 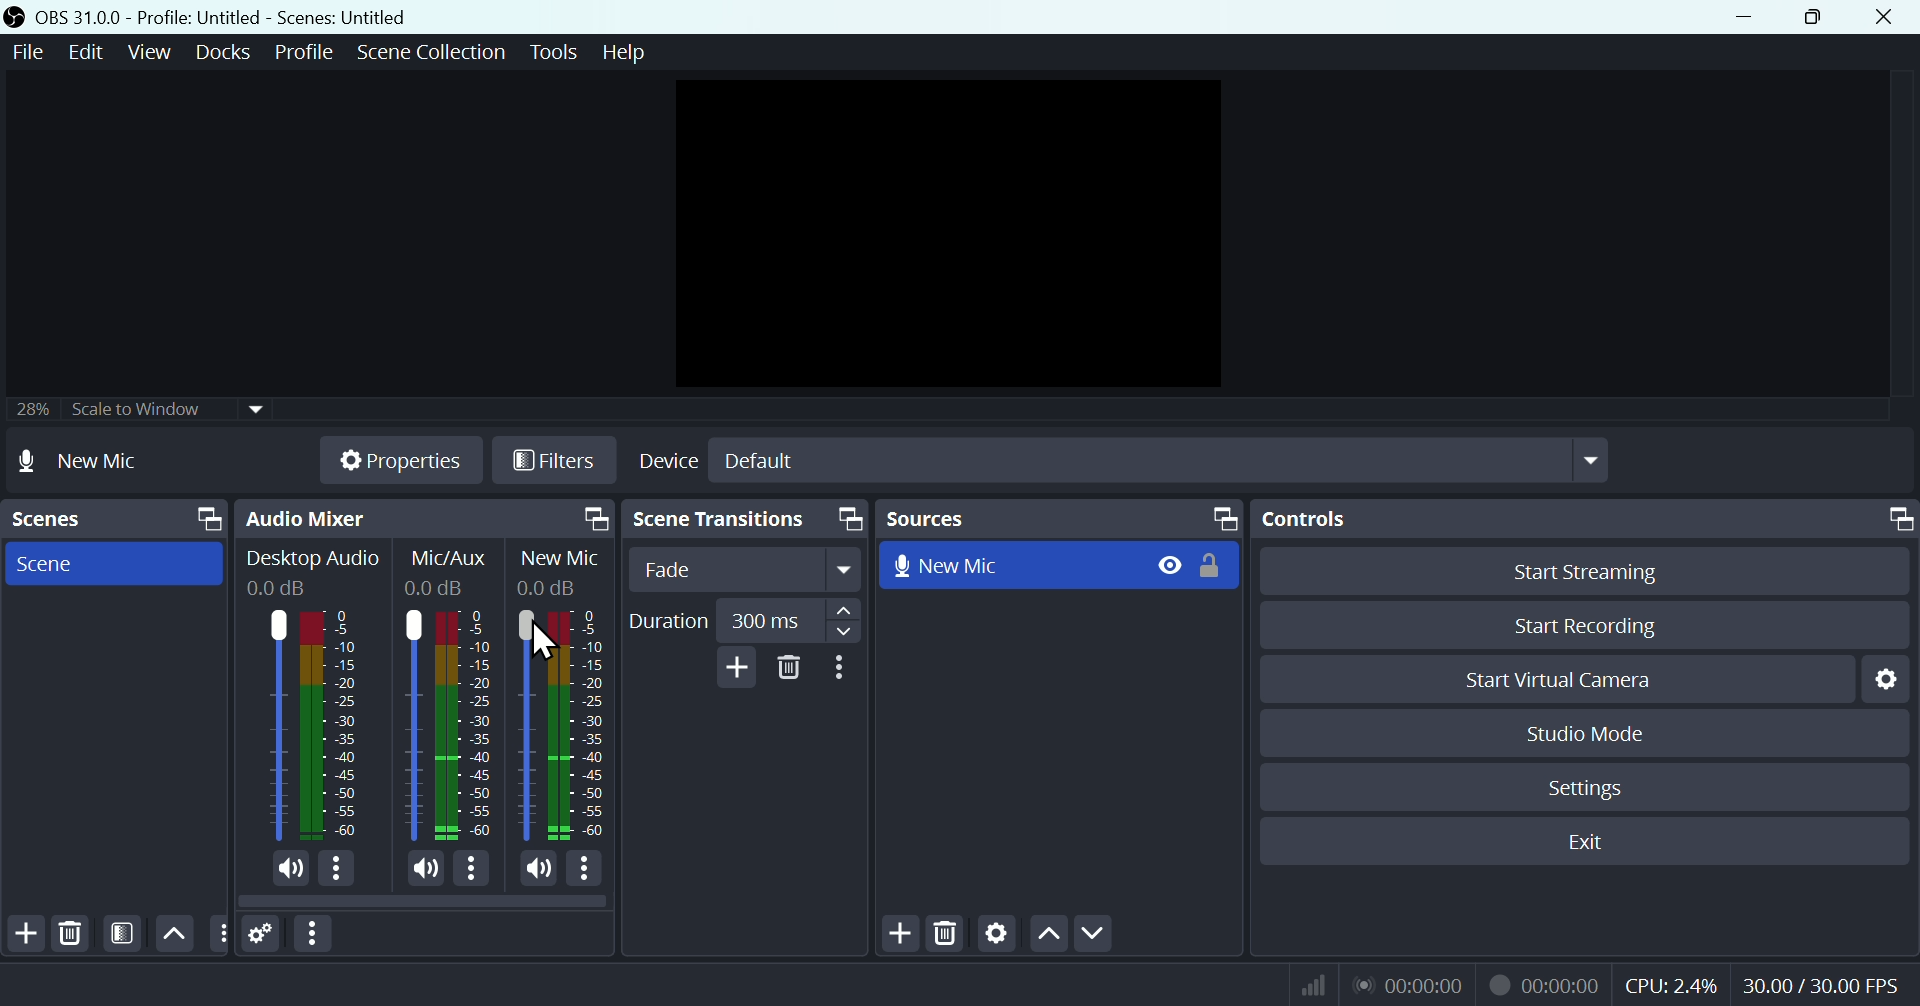 What do you see at coordinates (472, 872) in the screenshot?
I see `More options` at bounding box center [472, 872].